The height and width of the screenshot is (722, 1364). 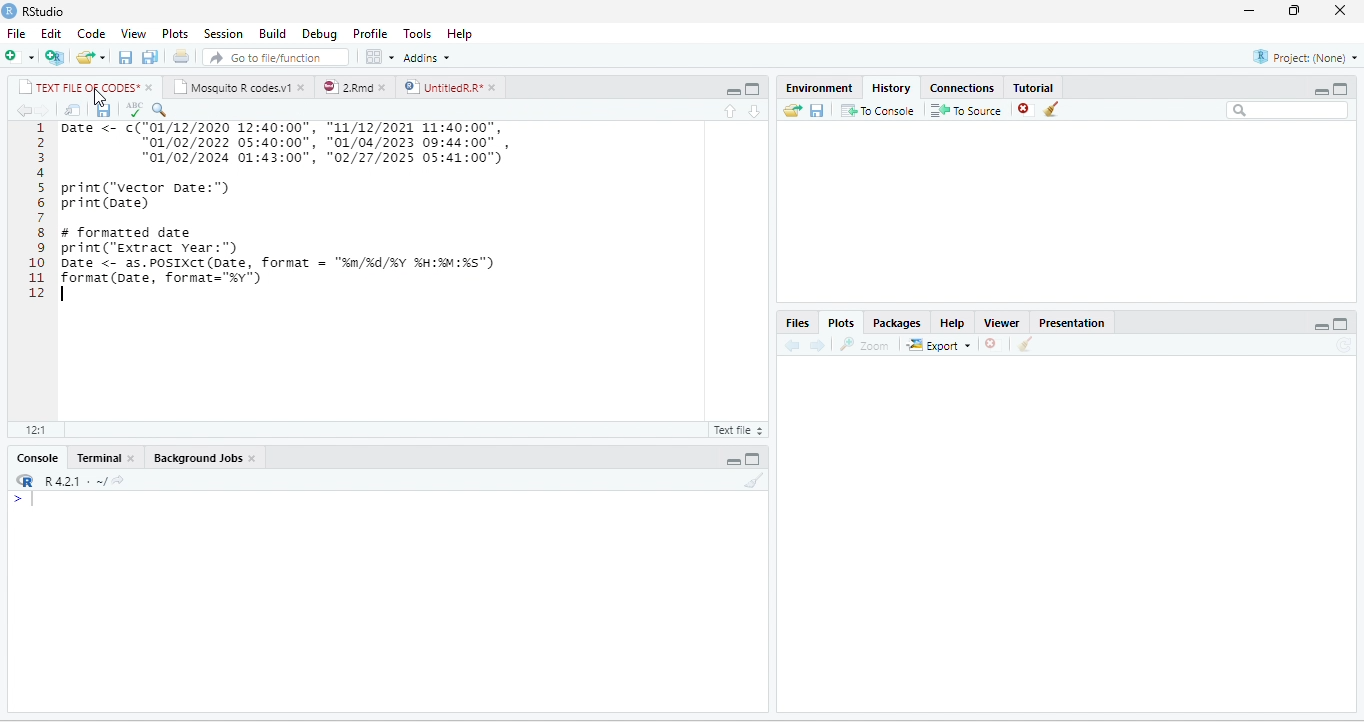 I want to click on Tools, so click(x=419, y=34).